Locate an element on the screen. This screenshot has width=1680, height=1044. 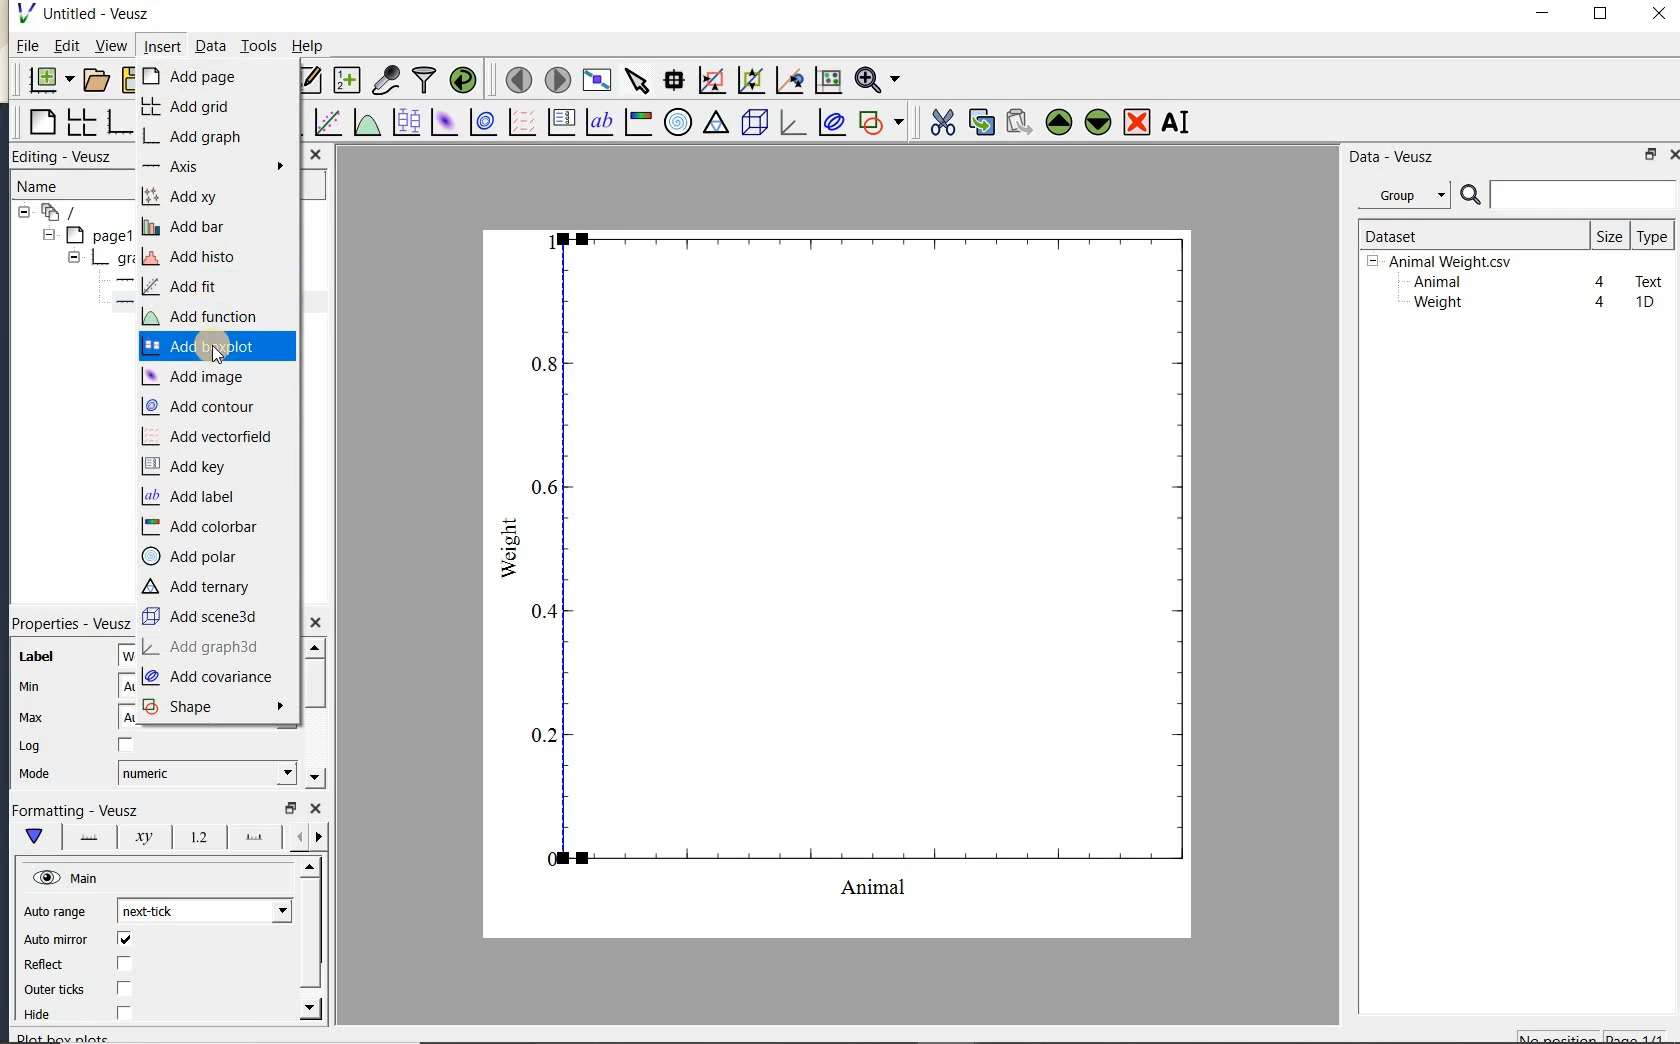
fit a function to data is located at coordinates (327, 122).